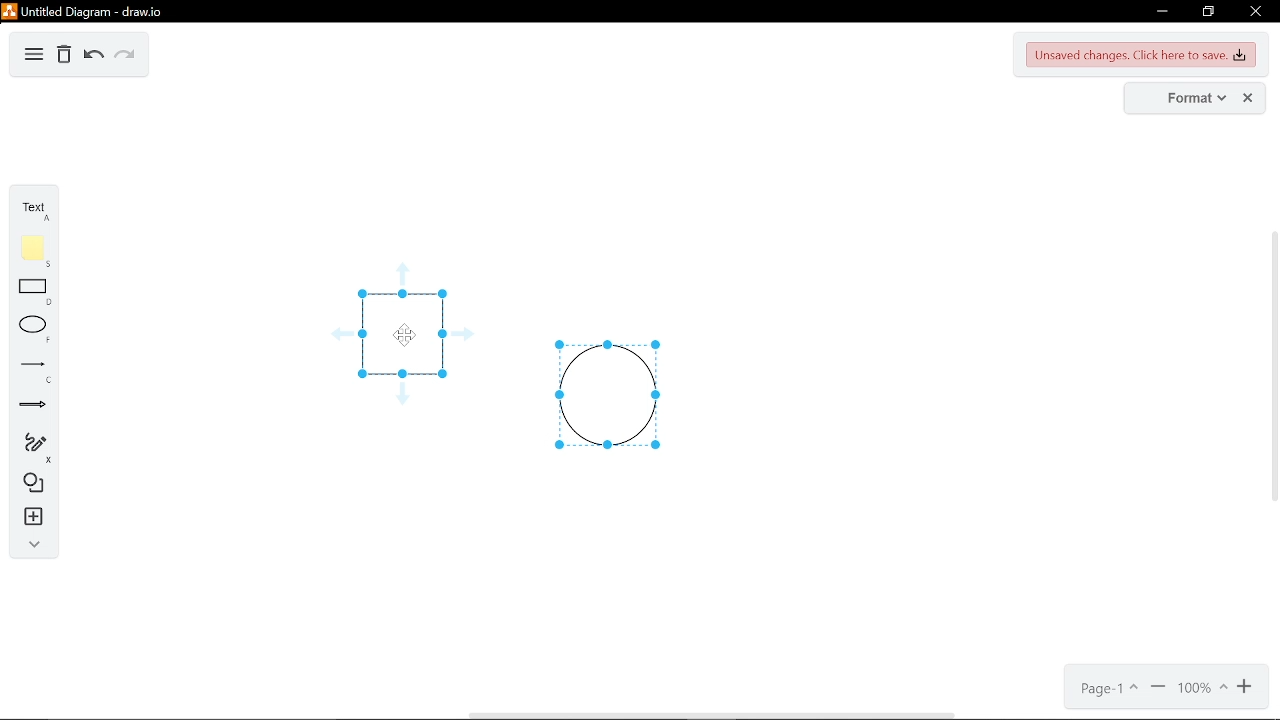 Image resolution: width=1280 pixels, height=720 pixels. What do you see at coordinates (465, 334) in the screenshot?
I see `guide arrow` at bounding box center [465, 334].